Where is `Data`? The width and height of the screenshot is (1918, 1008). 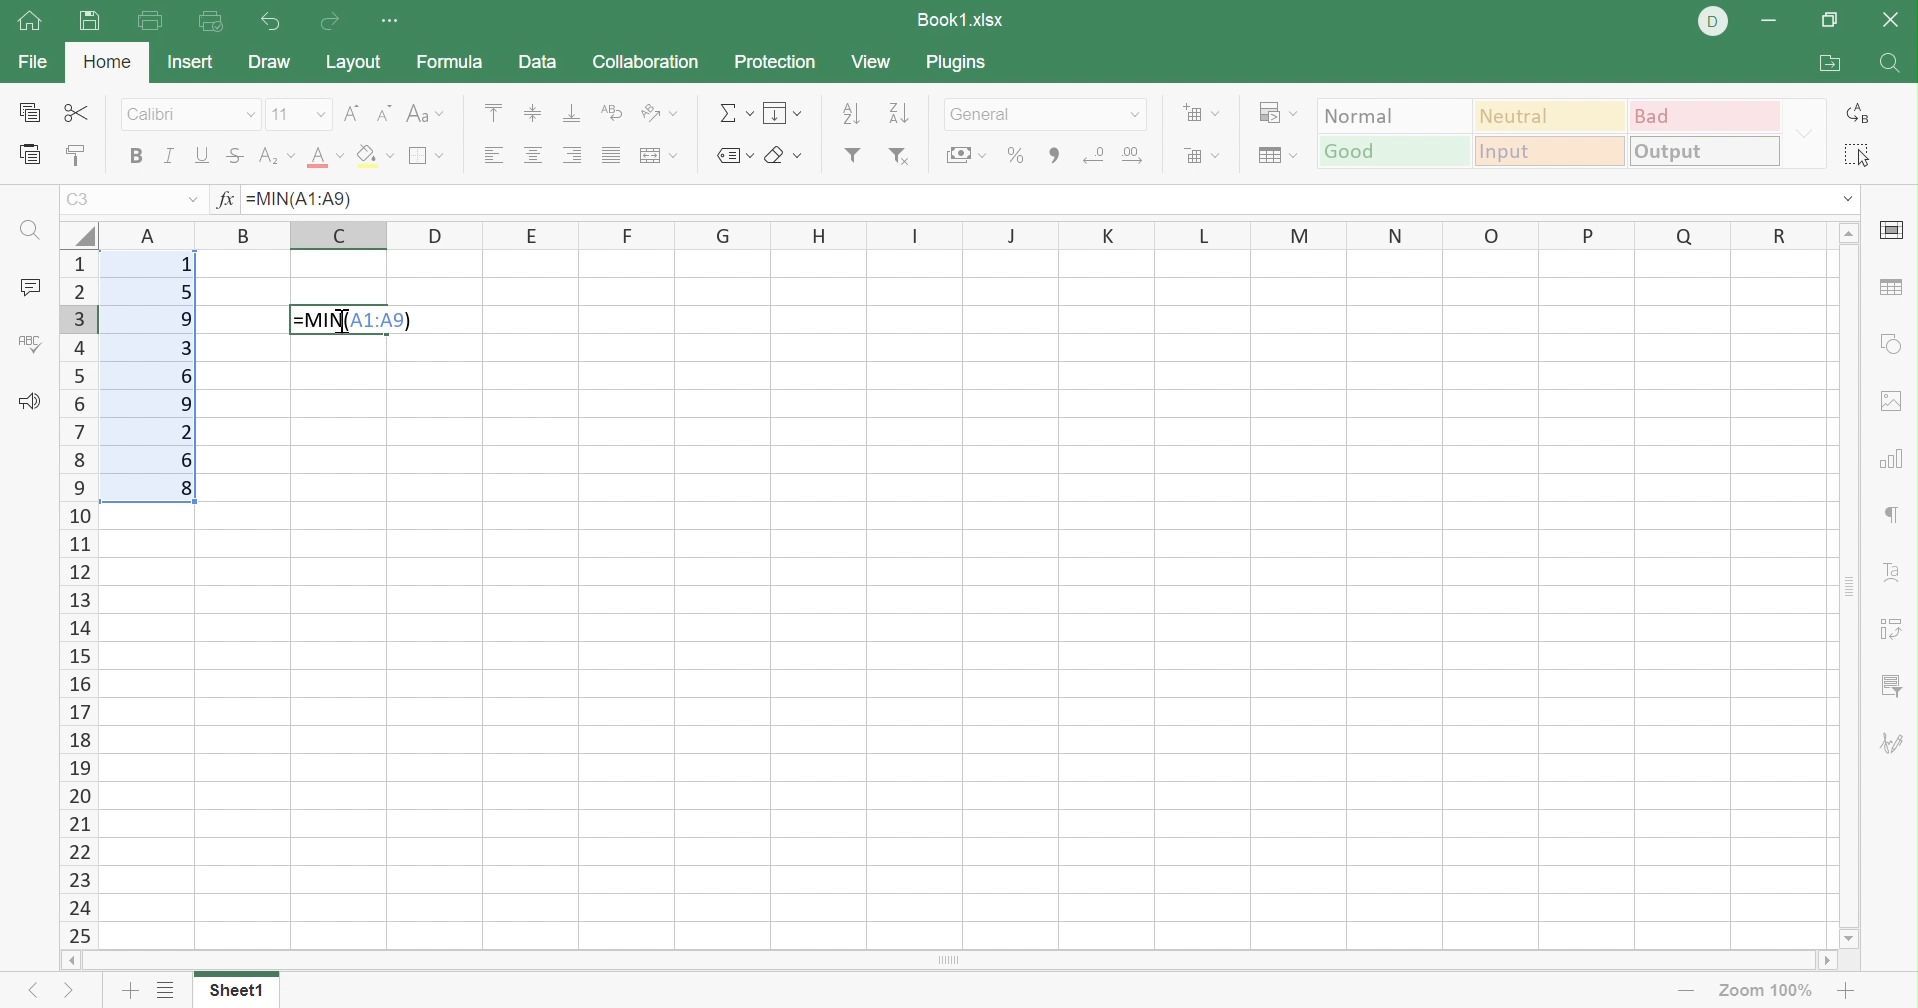 Data is located at coordinates (538, 63).